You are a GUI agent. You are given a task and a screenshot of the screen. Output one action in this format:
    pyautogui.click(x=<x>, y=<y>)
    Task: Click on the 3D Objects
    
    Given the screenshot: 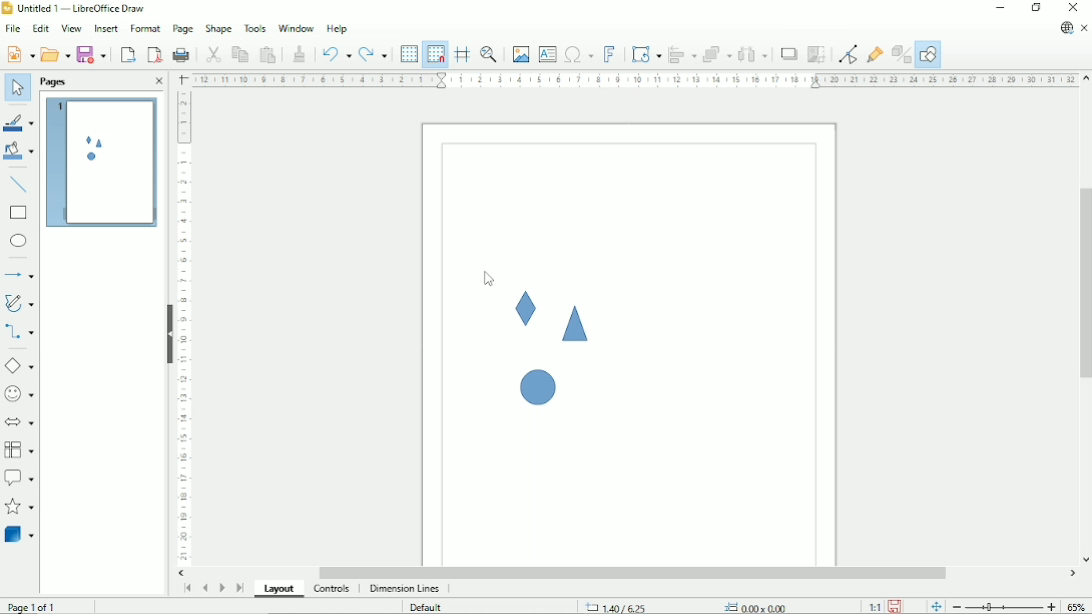 What is the action you would take?
    pyautogui.click(x=20, y=534)
    